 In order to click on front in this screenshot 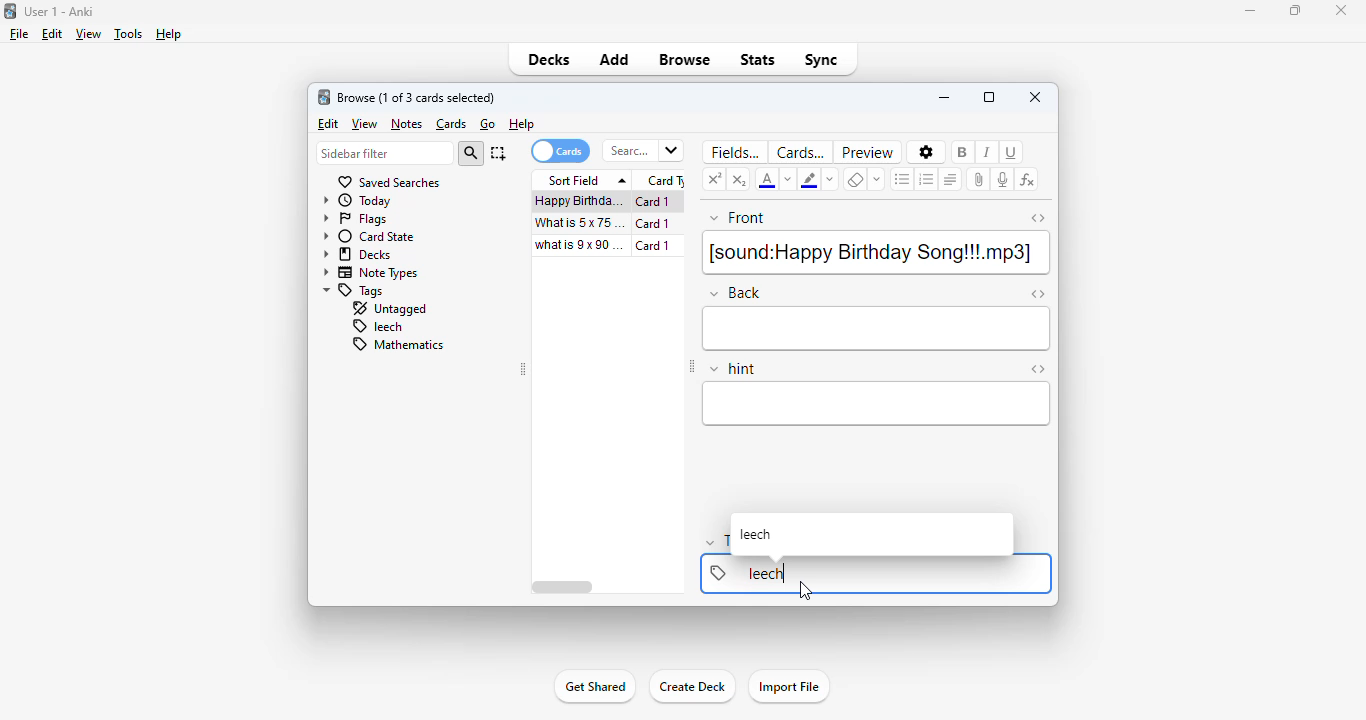, I will do `click(738, 219)`.